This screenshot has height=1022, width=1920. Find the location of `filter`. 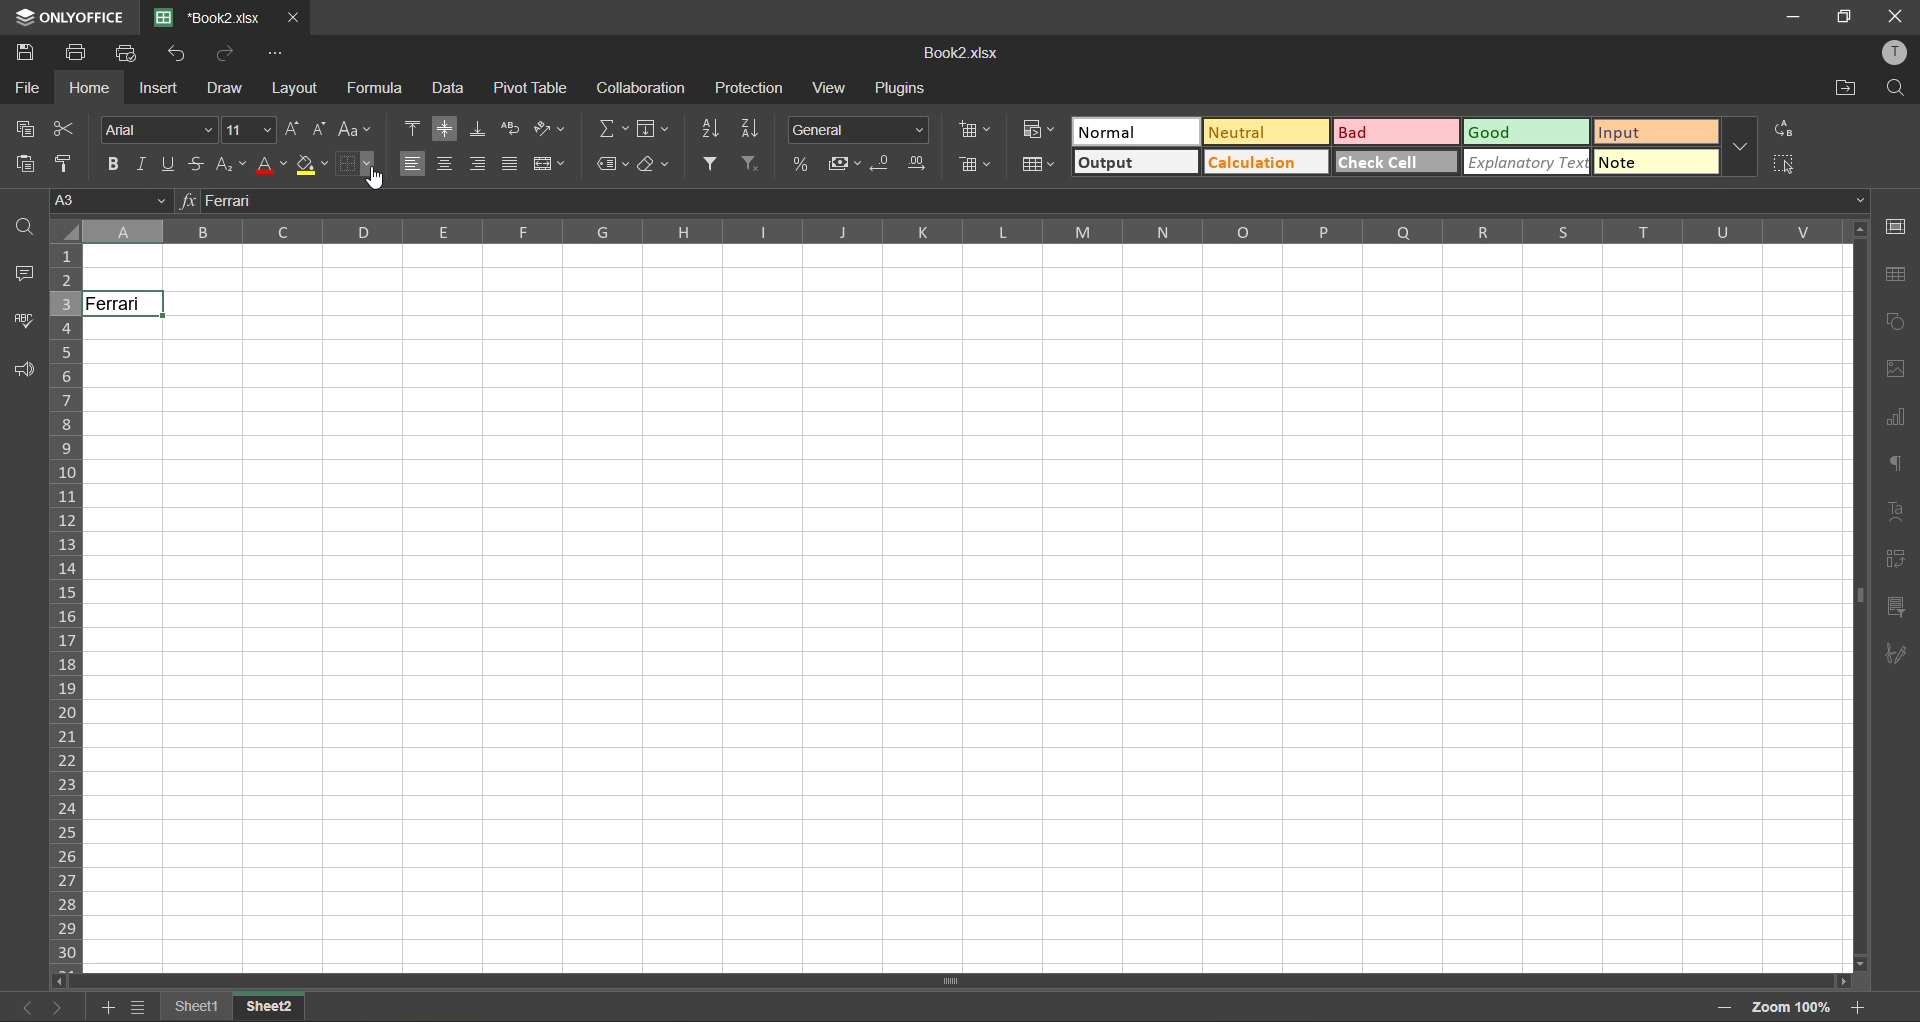

filter is located at coordinates (715, 163).